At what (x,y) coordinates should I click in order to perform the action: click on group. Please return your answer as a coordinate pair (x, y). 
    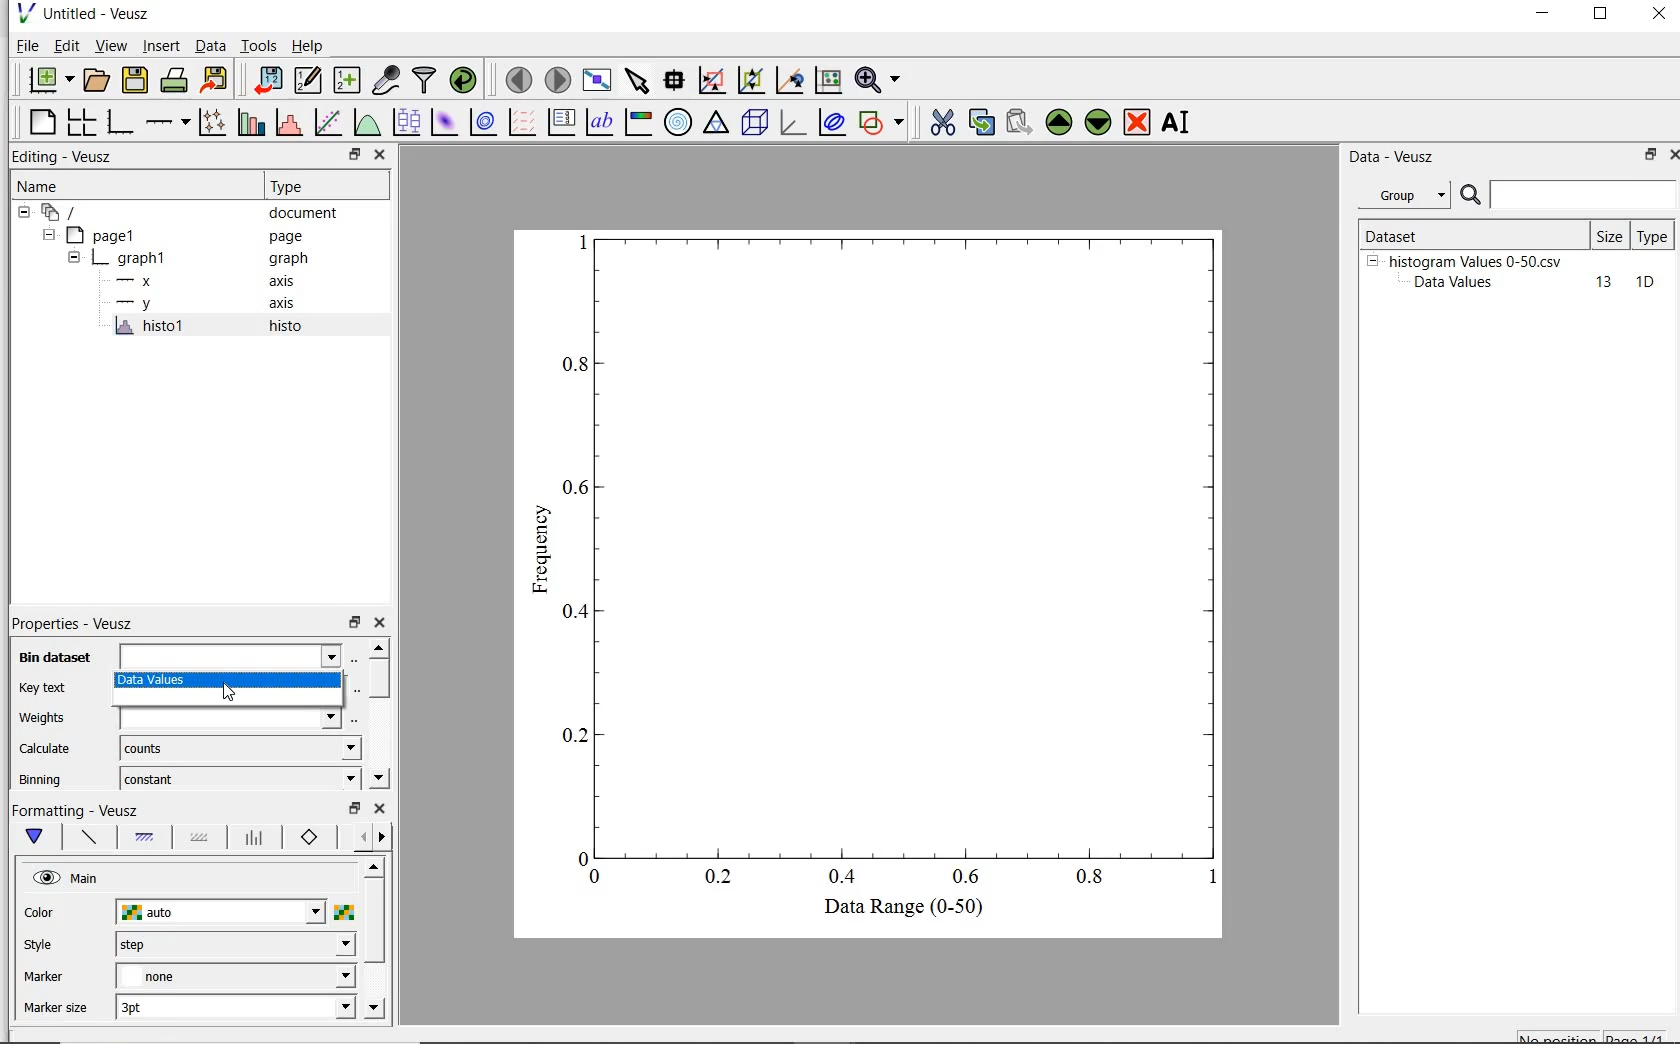
    Looking at the image, I should click on (1402, 195).